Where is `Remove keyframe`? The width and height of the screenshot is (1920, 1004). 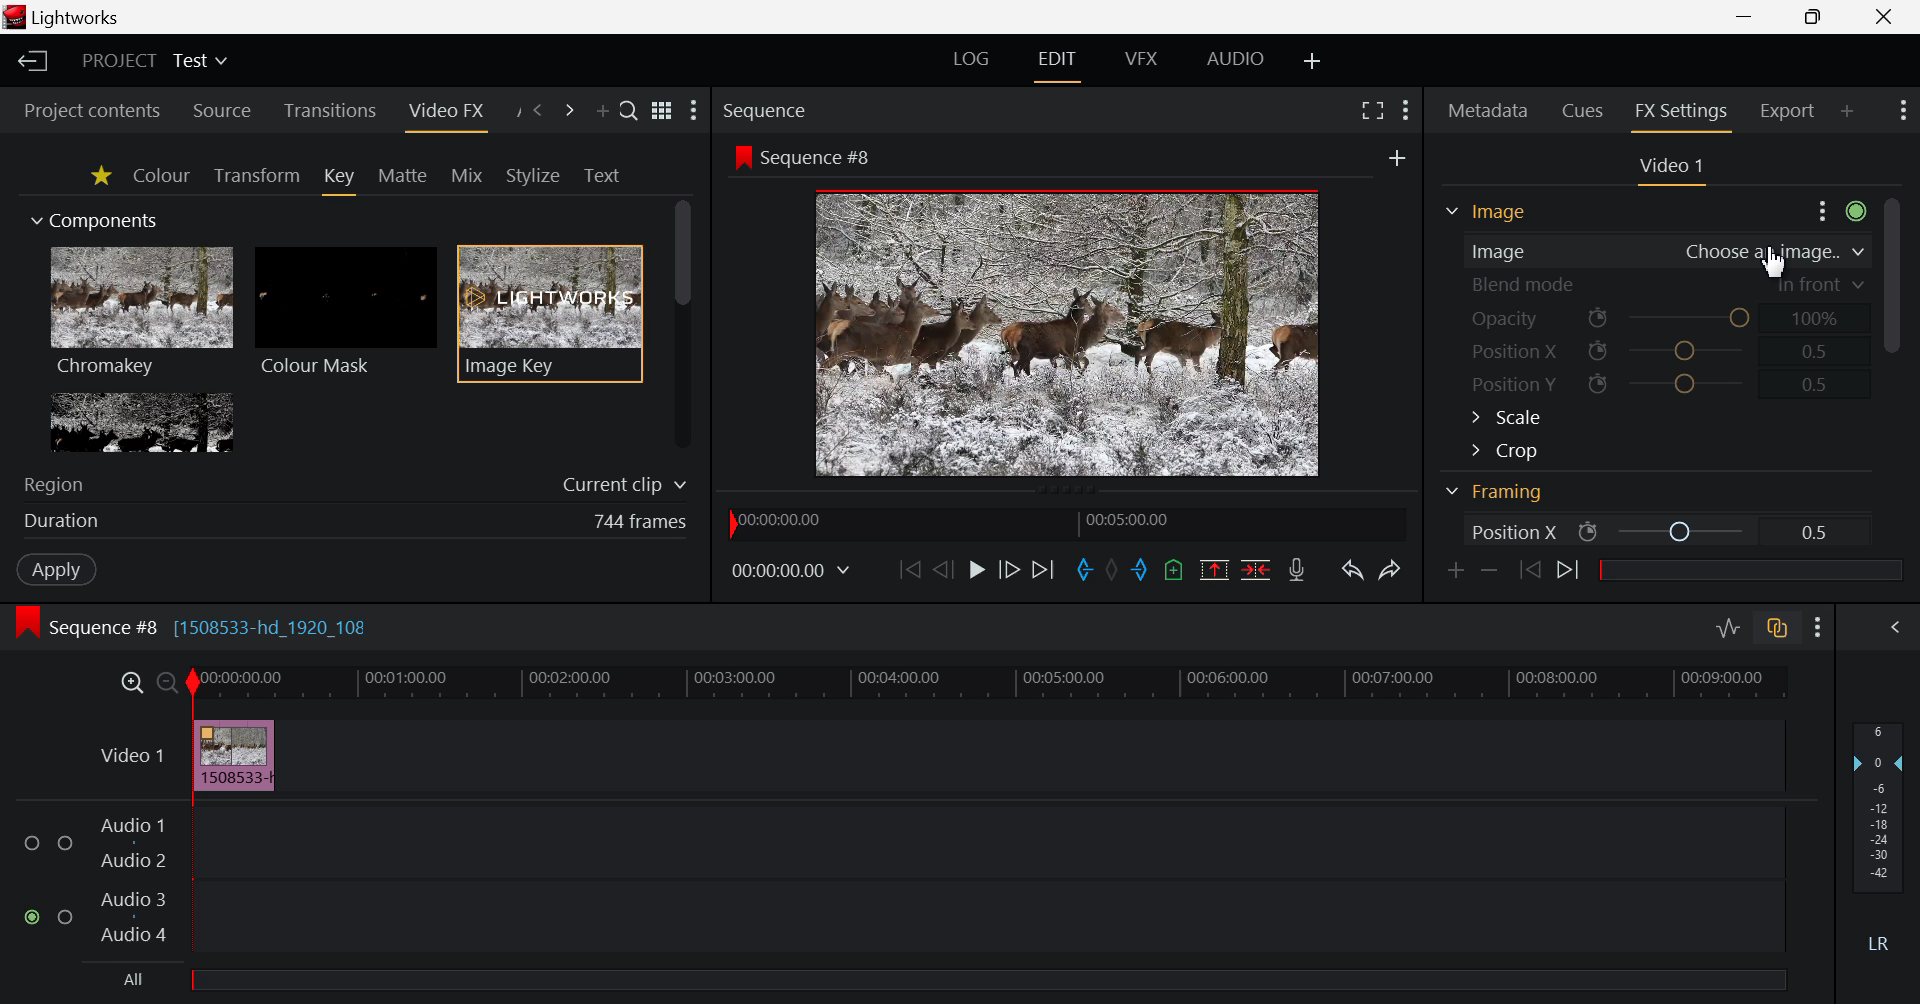 Remove keyframe is located at coordinates (1493, 569).